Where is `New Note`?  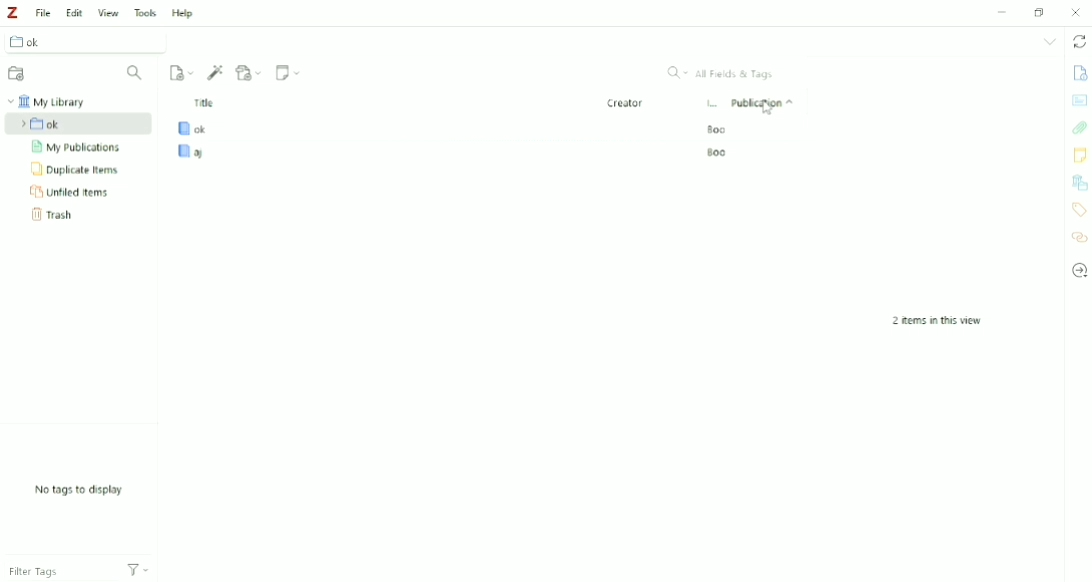
New Note is located at coordinates (288, 72).